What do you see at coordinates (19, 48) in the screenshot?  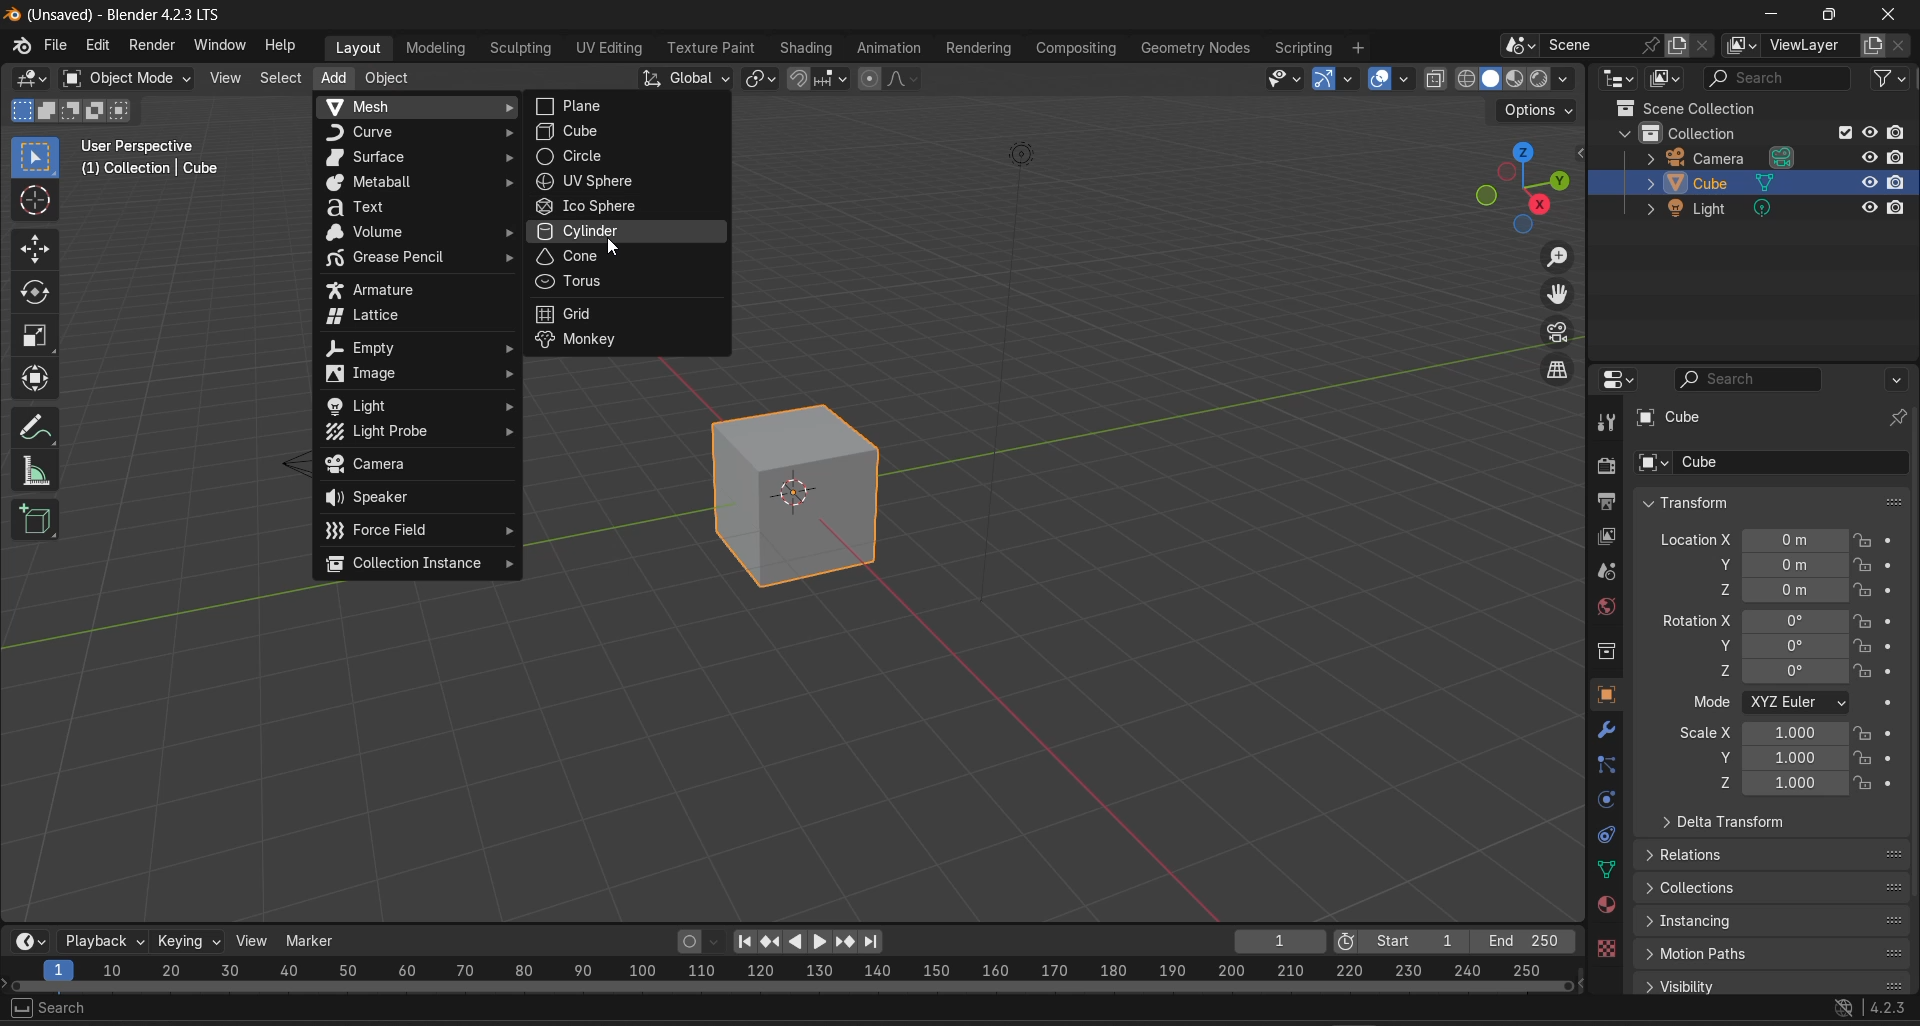 I see `blender` at bounding box center [19, 48].